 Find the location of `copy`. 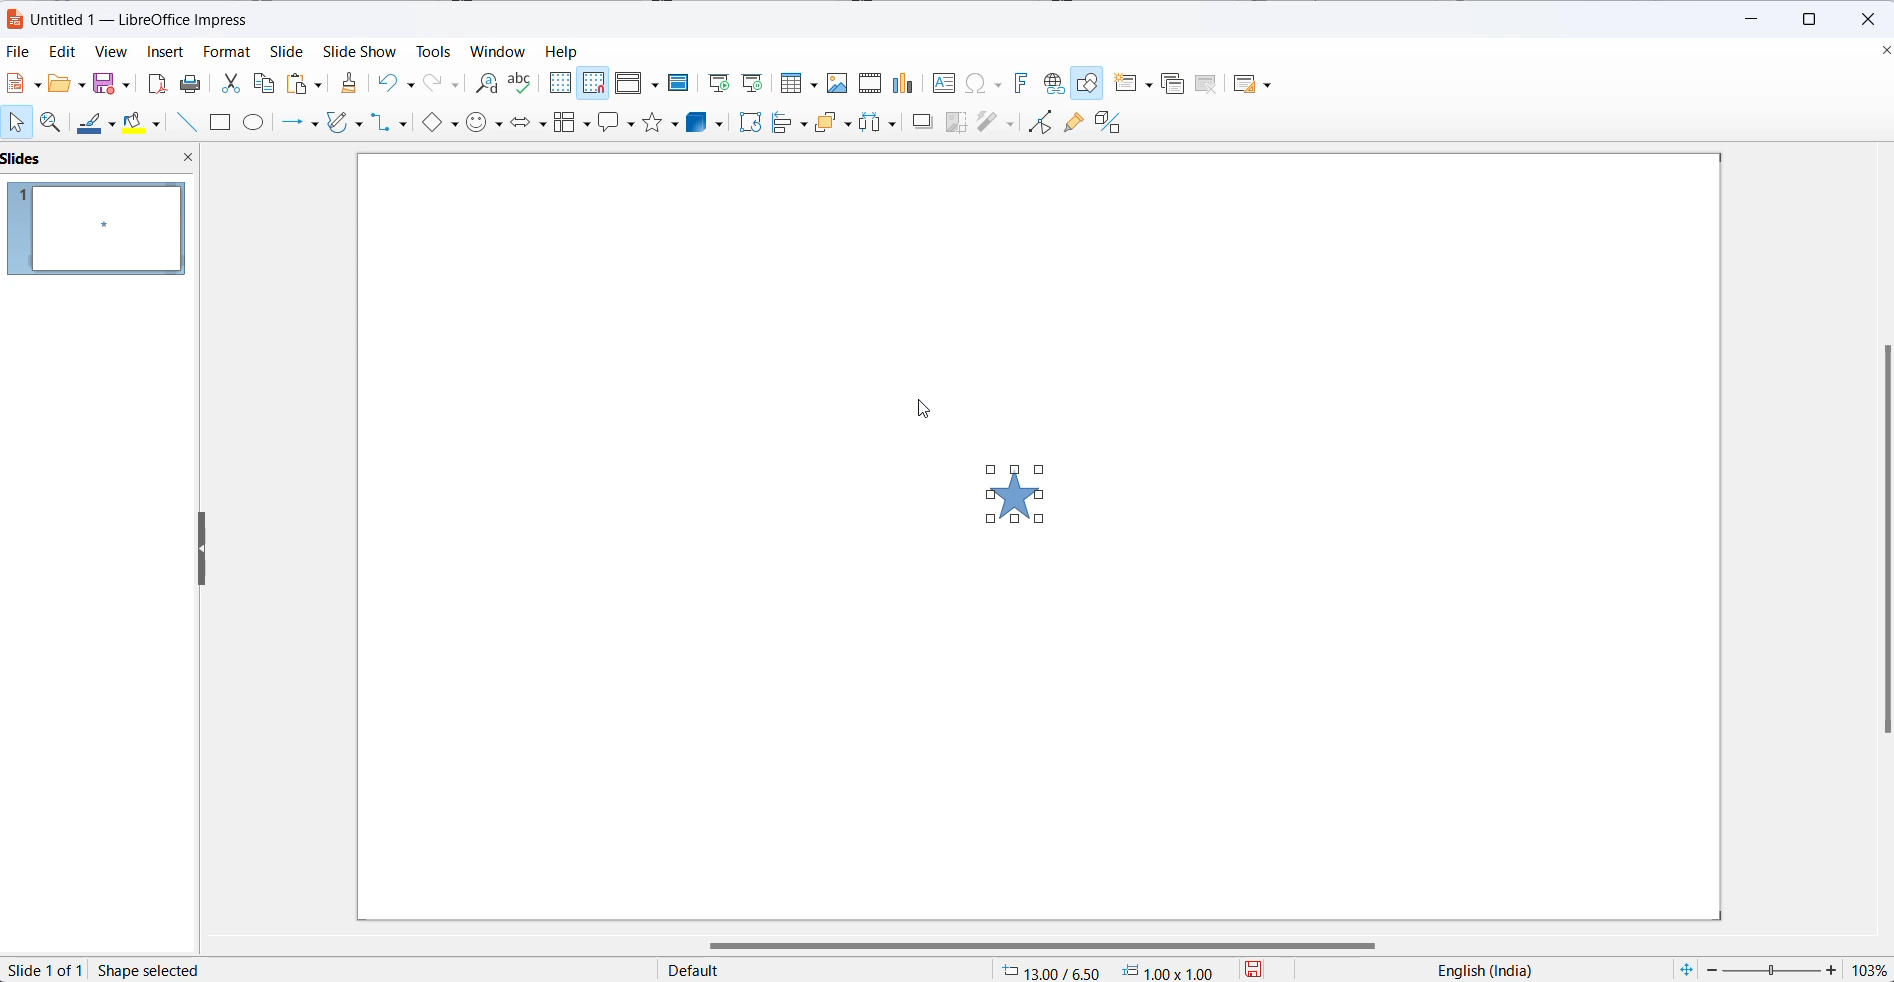

copy is located at coordinates (265, 86).